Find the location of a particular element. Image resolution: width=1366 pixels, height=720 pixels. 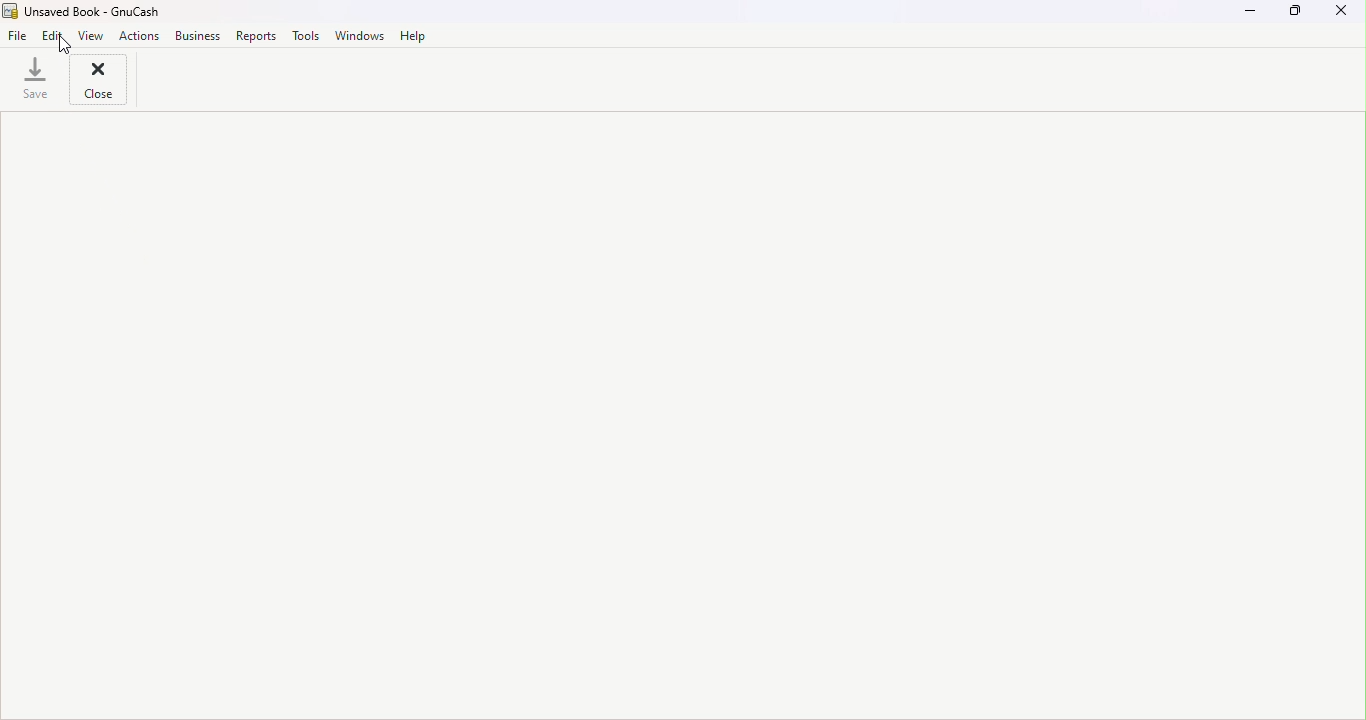

Save is located at coordinates (37, 79).